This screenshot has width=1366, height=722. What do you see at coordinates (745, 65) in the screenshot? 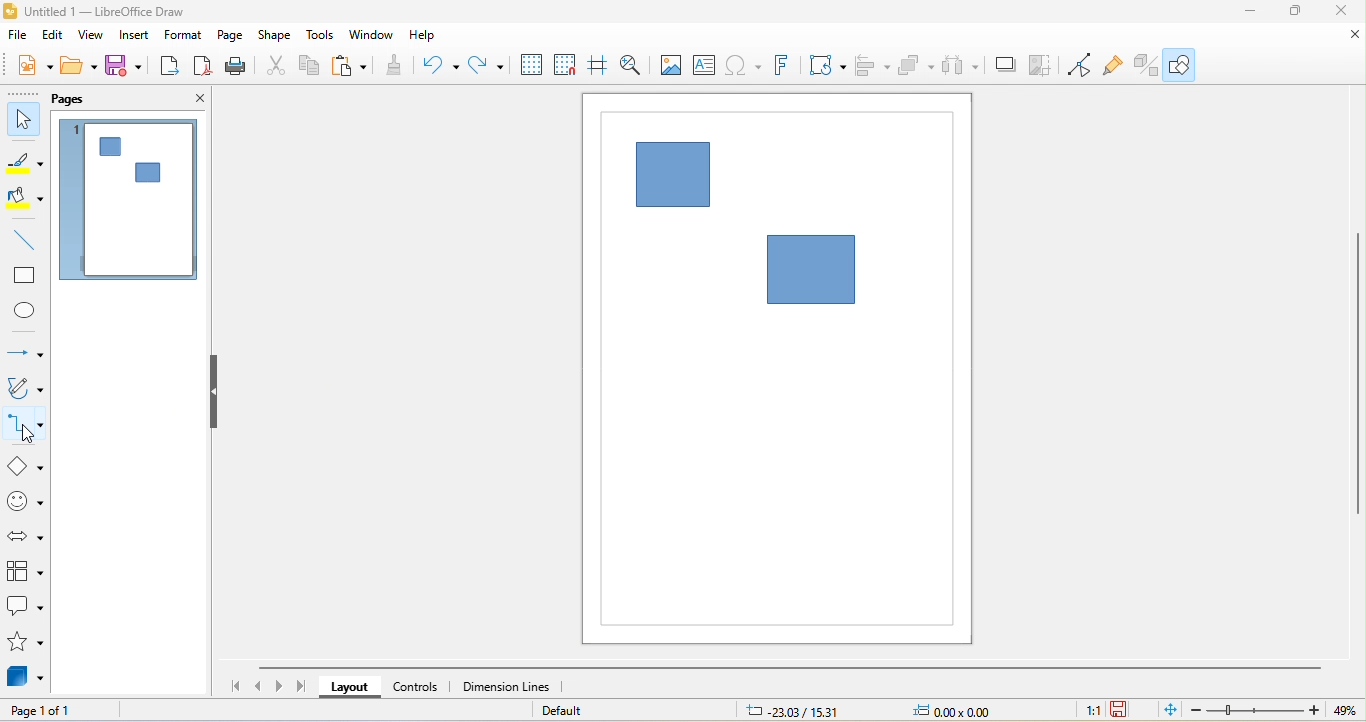
I see `special character` at bounding box center [745, 65].